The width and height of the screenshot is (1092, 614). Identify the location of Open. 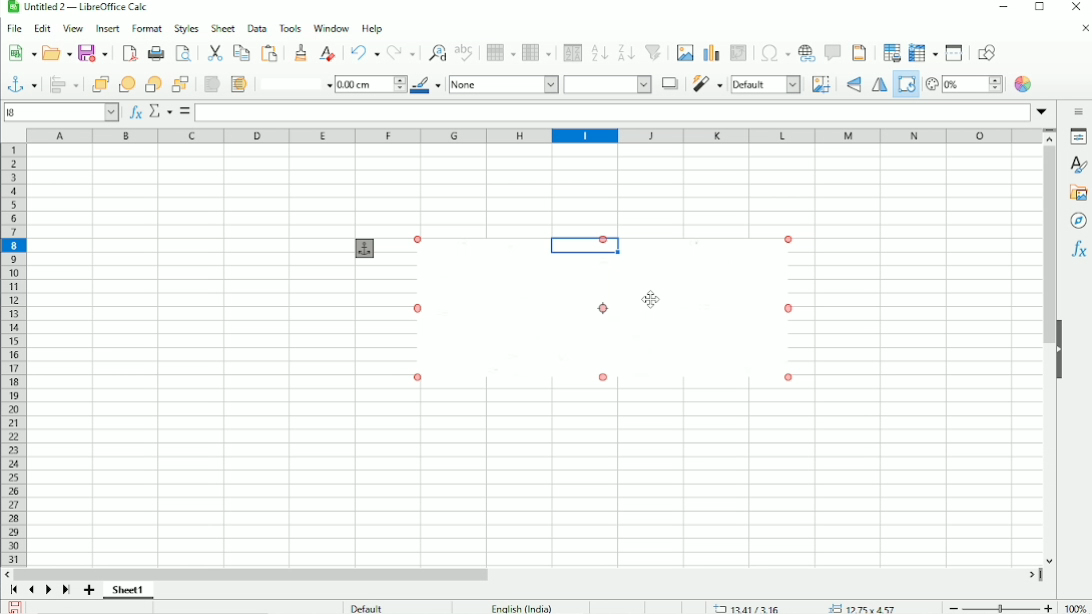
(57, 53).